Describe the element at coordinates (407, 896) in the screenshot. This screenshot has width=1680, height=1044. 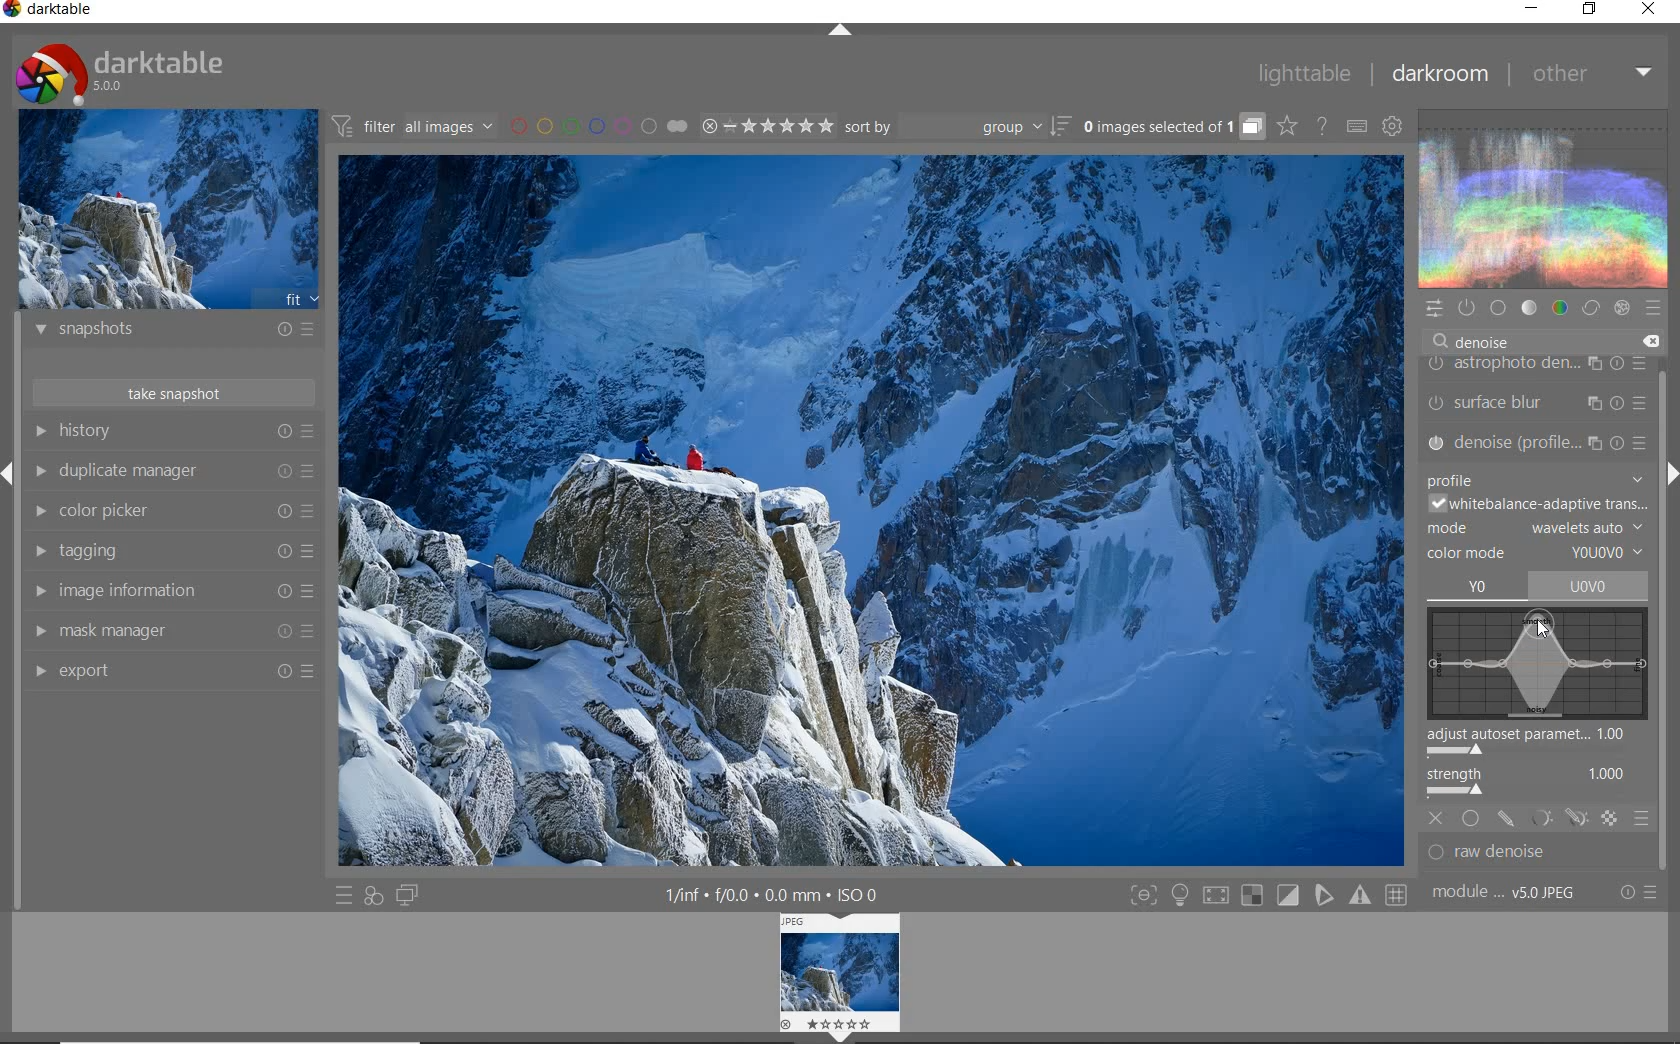
I see `display a second darkroom image window` at that location.